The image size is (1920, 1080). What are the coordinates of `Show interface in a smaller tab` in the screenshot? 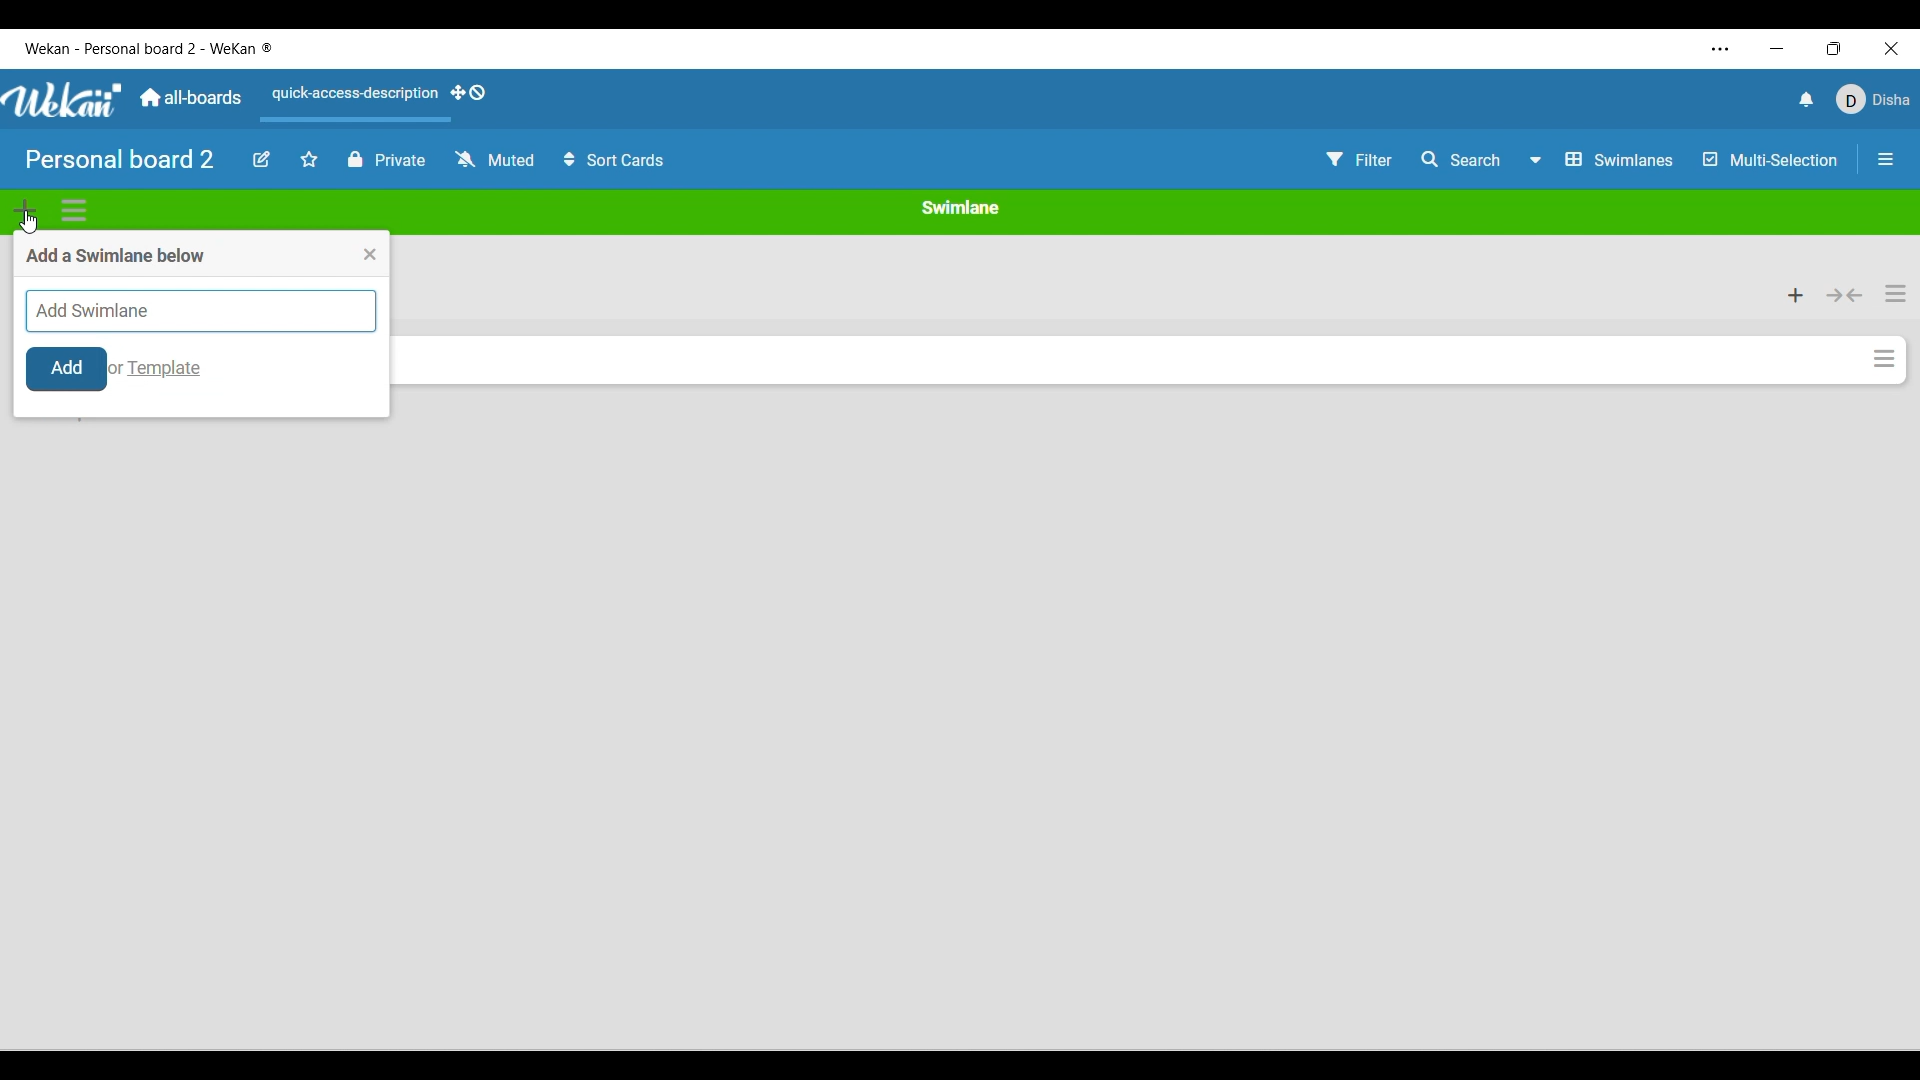 It's located at (1834, 49).